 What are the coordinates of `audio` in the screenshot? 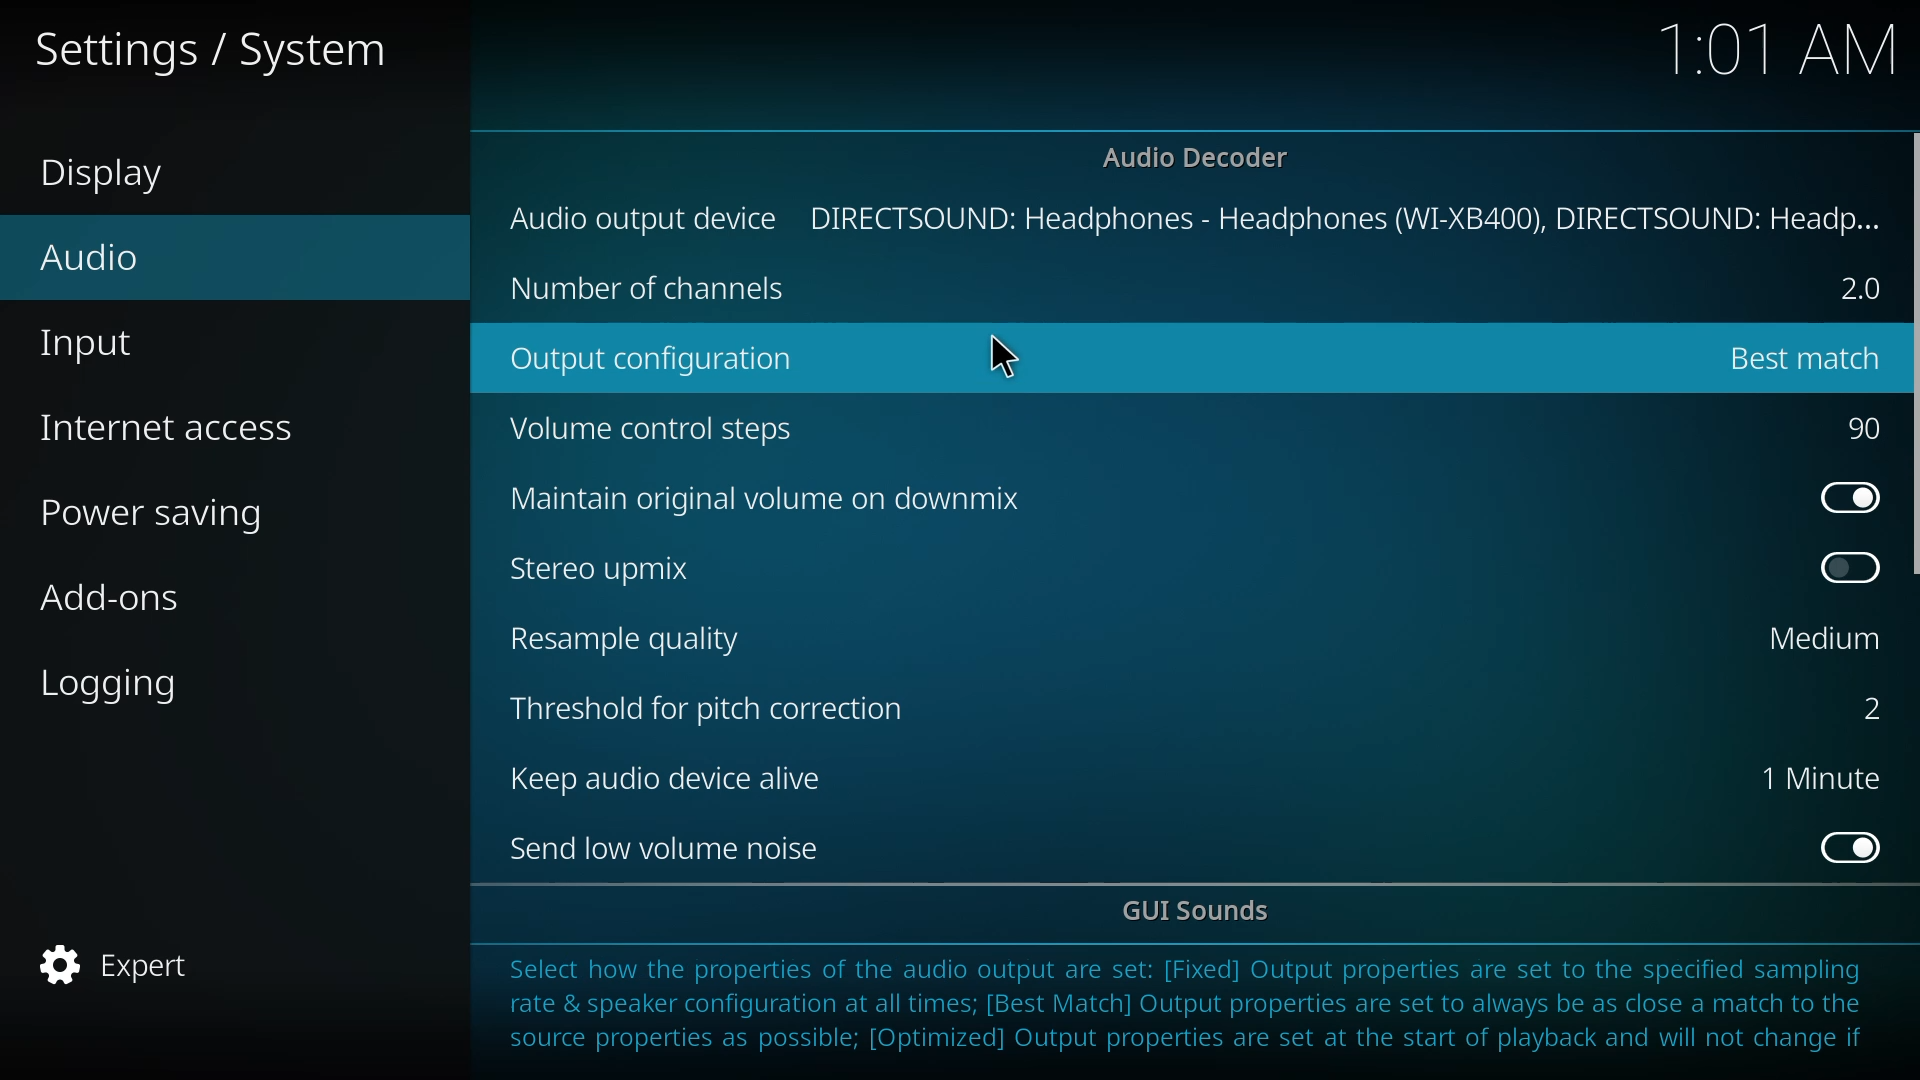 It's located at (242, 252).